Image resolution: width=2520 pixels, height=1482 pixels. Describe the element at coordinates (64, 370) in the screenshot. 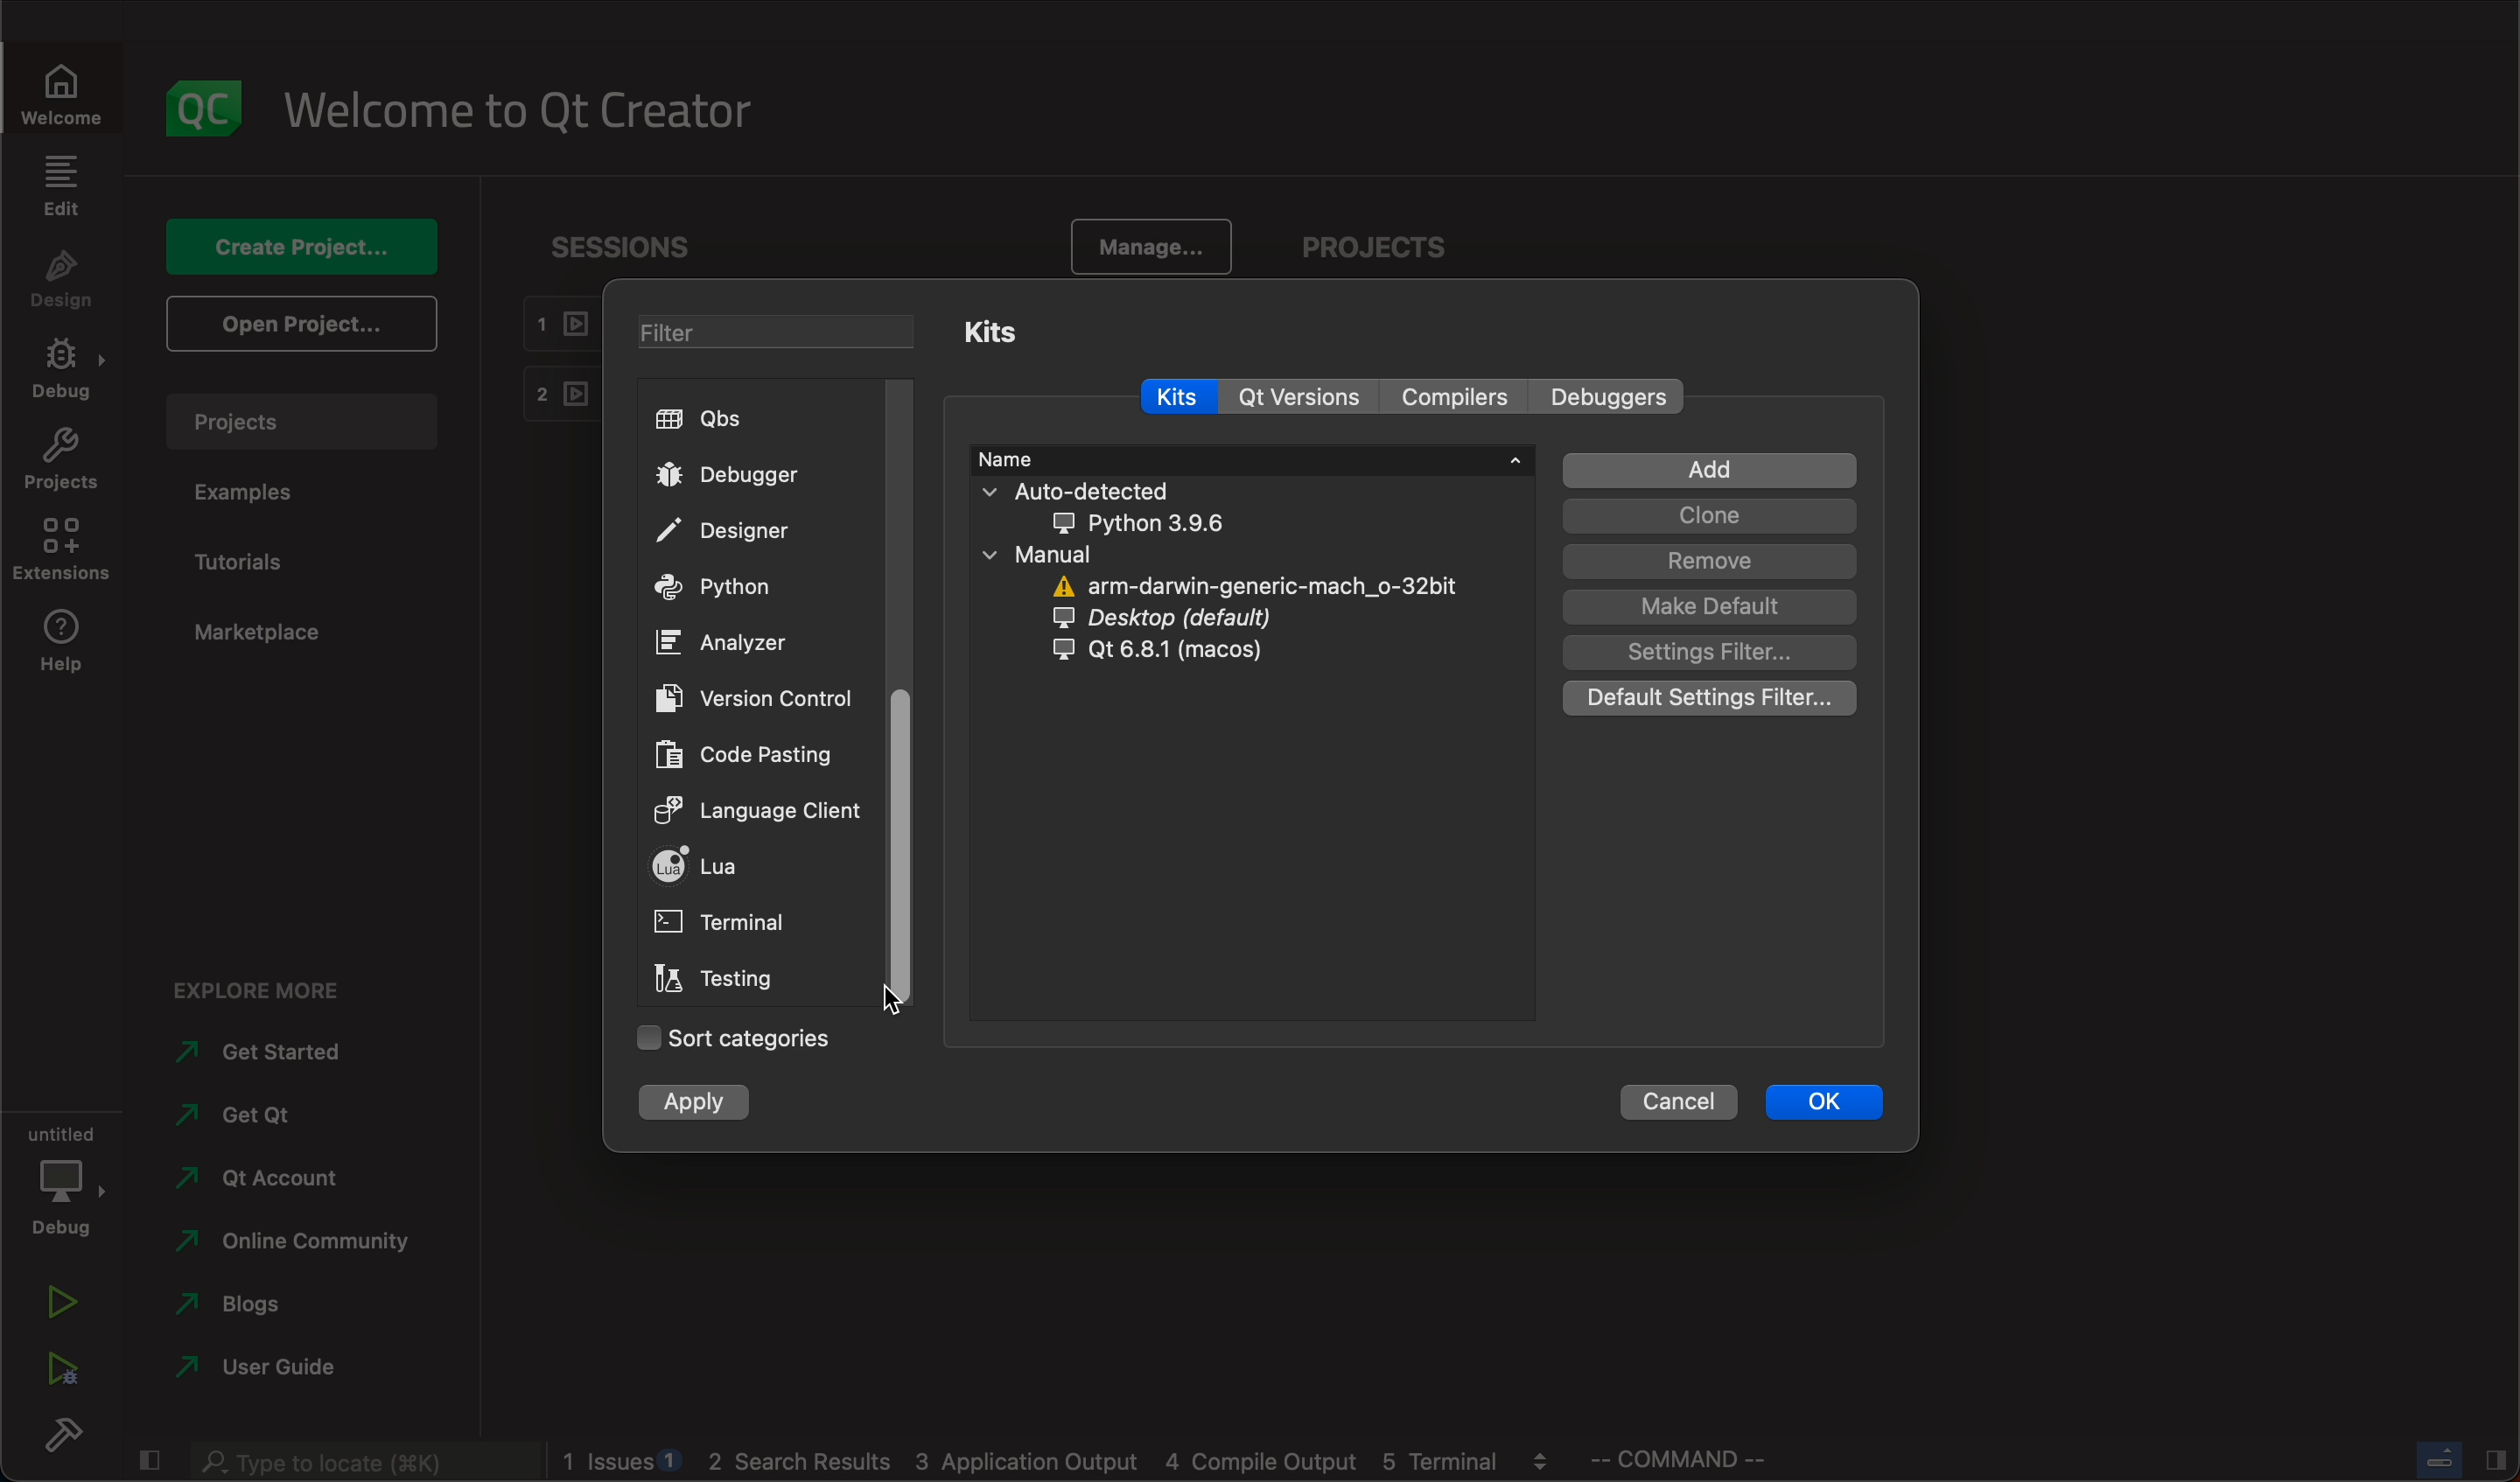

I see `debug` at that location.